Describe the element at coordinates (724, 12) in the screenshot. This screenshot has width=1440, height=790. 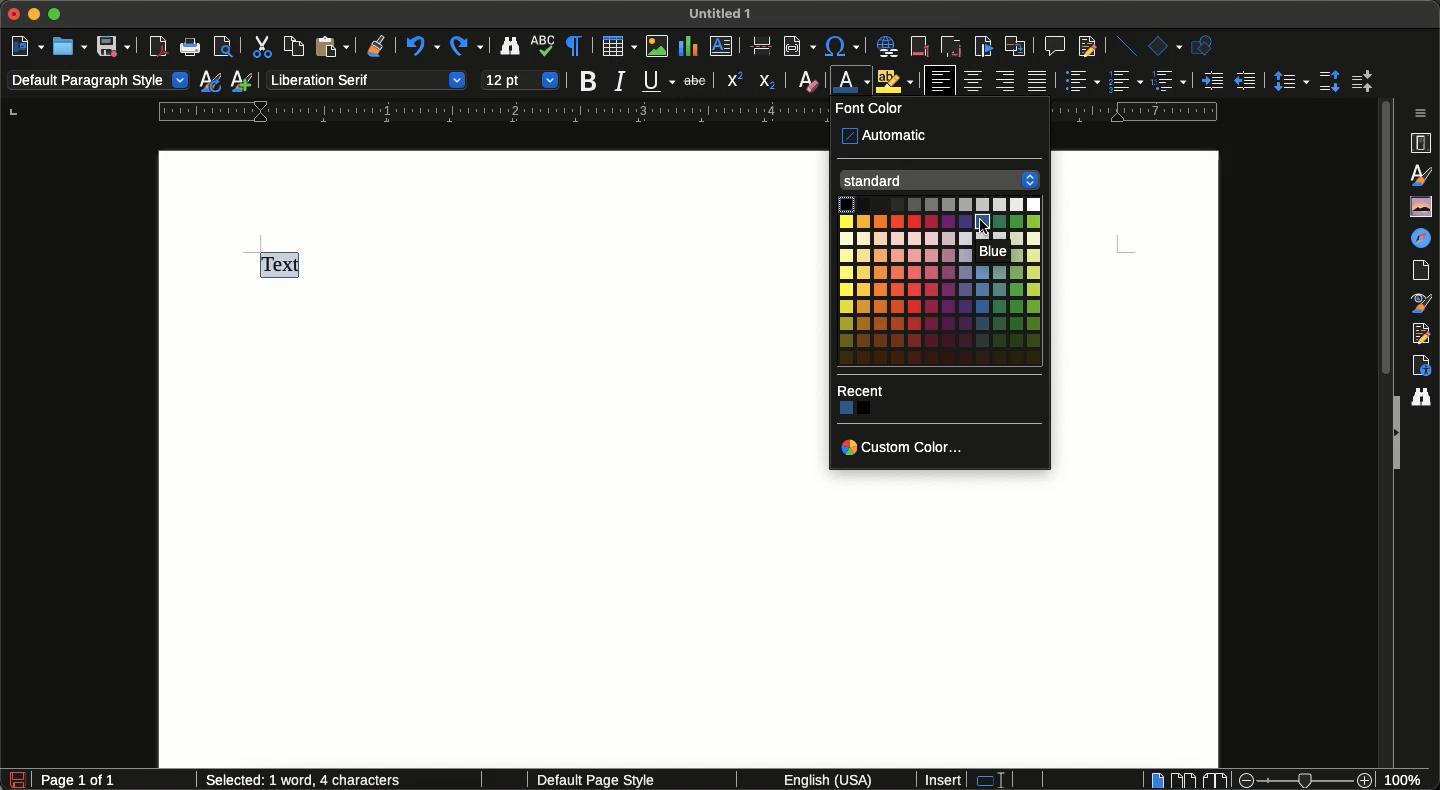
I see `File name` at that location.